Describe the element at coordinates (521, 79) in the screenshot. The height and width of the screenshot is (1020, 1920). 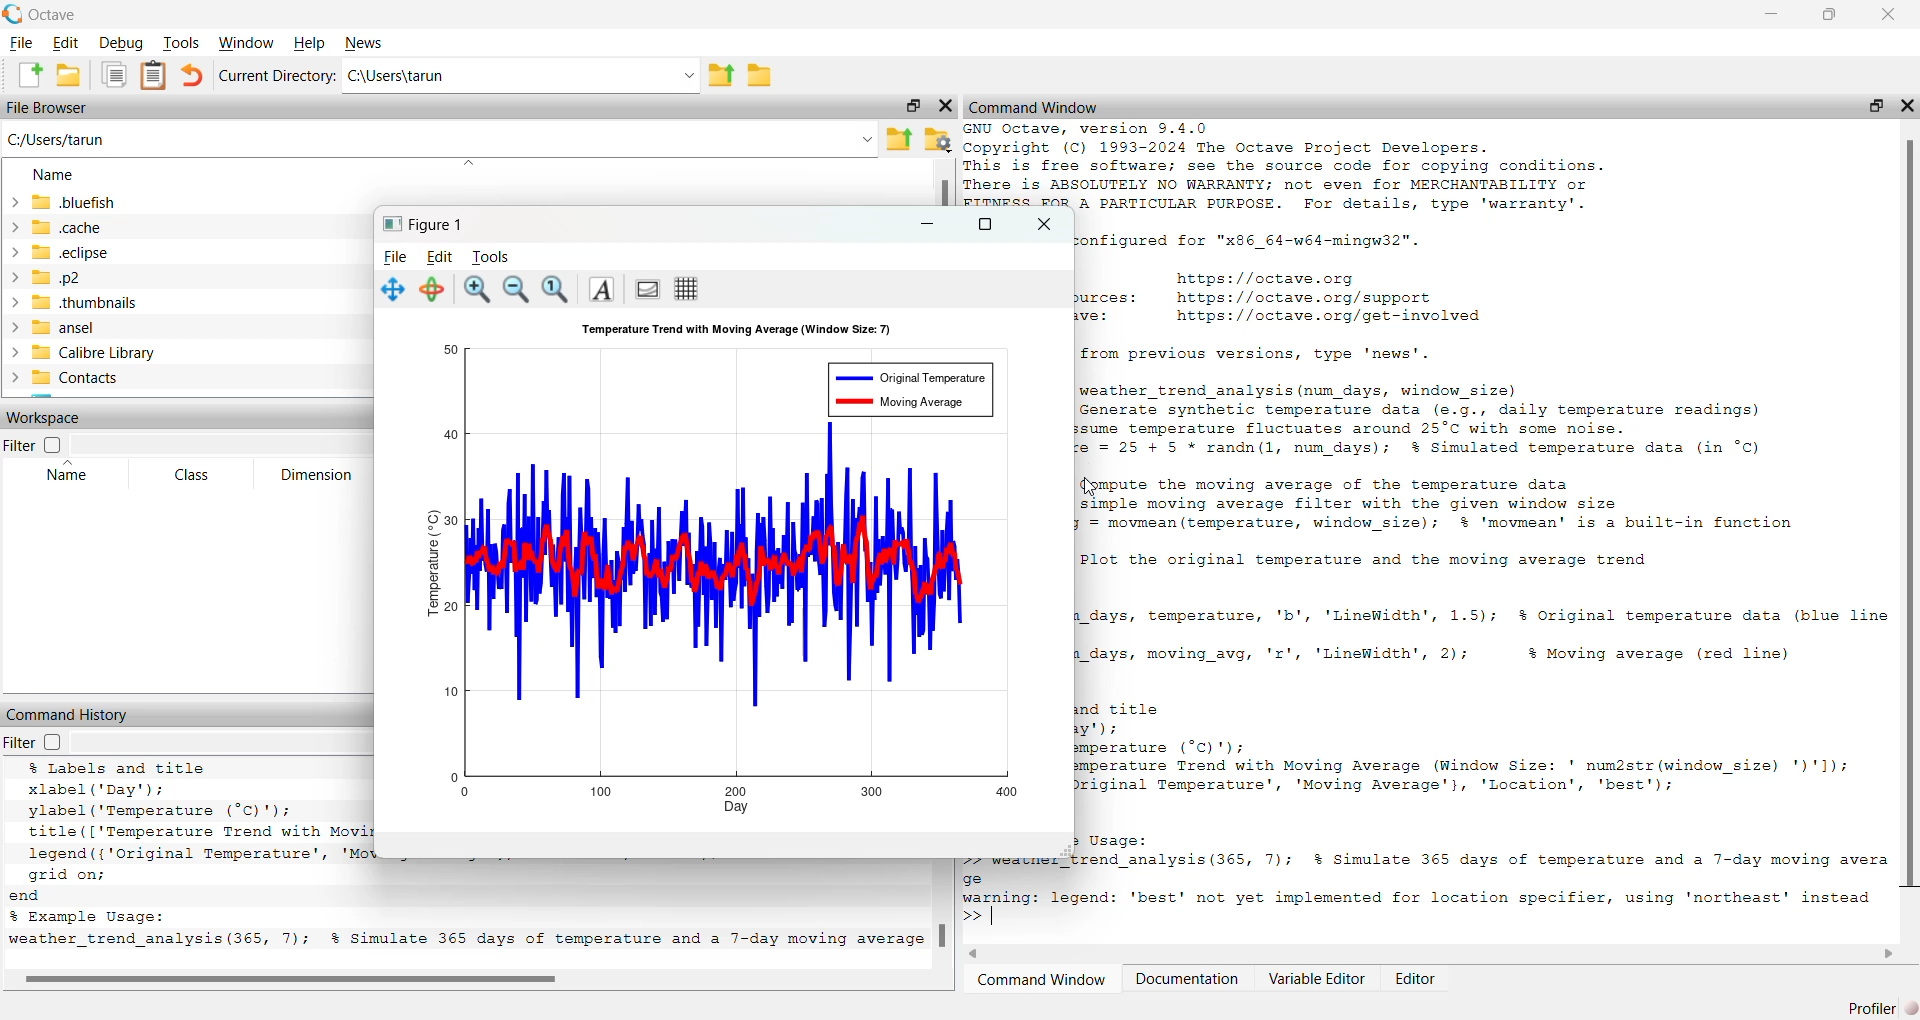
I see `C:\Users\tarun` at that location.